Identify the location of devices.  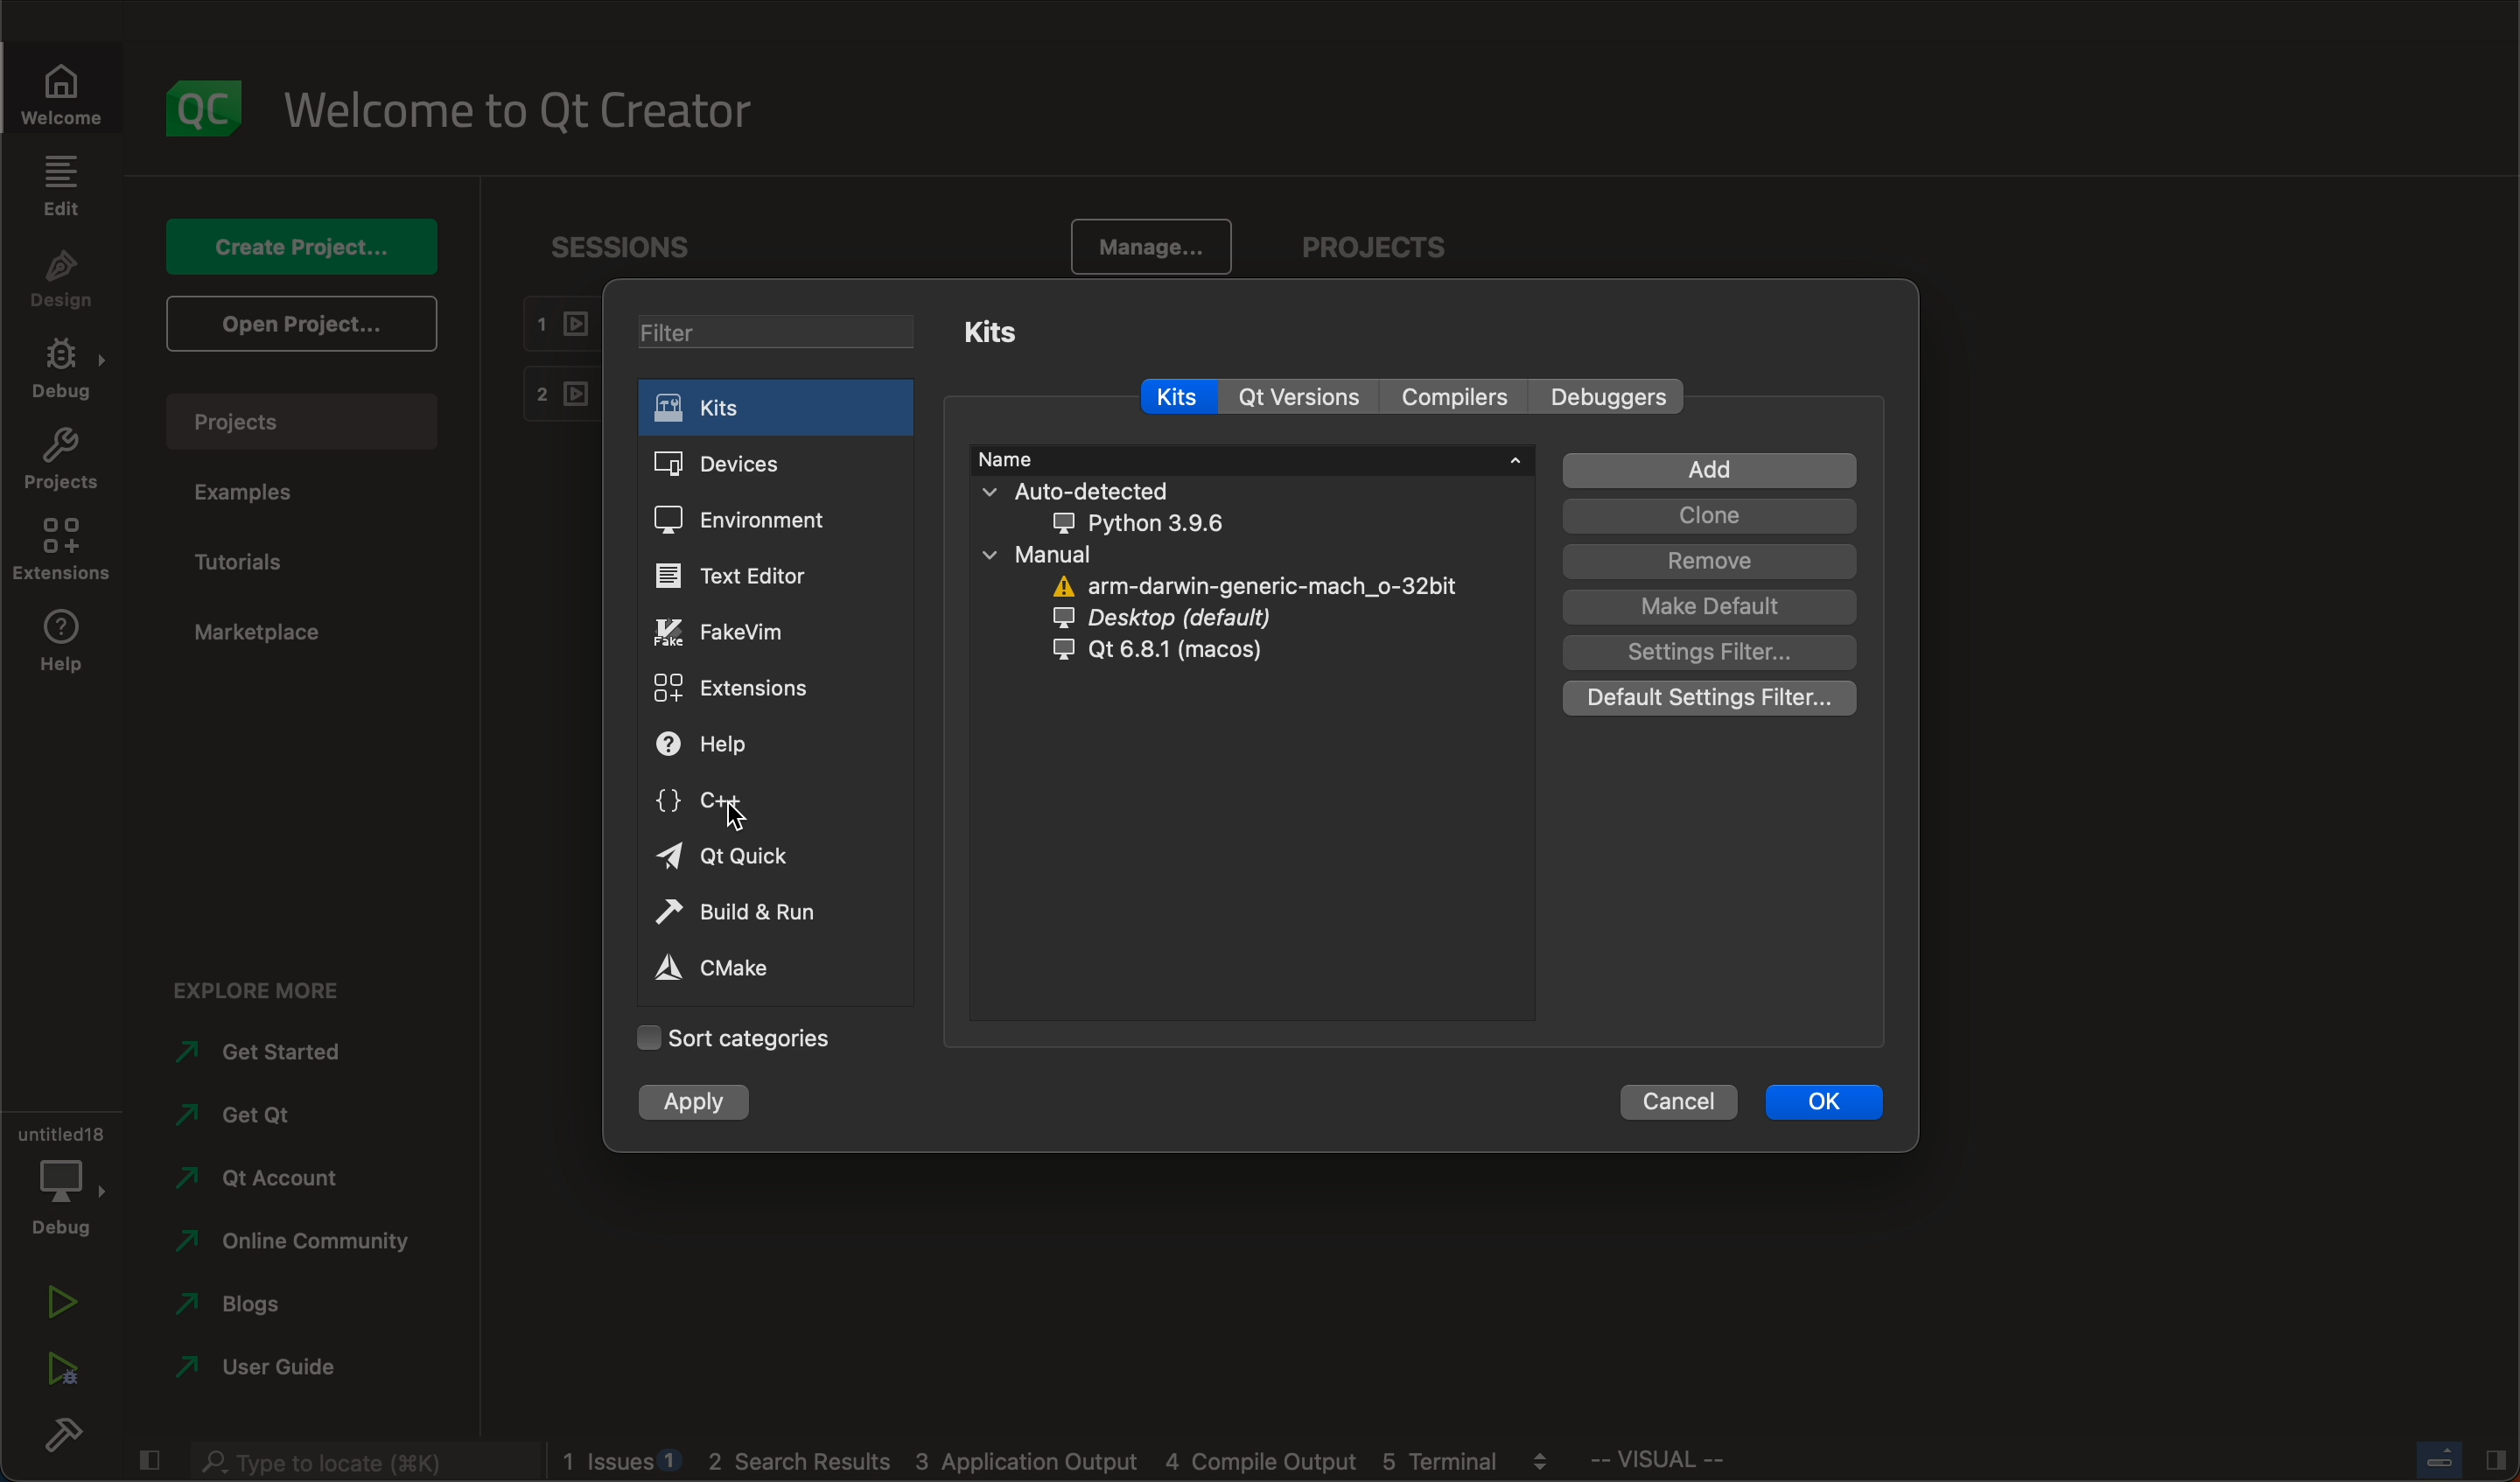
(743, 465).